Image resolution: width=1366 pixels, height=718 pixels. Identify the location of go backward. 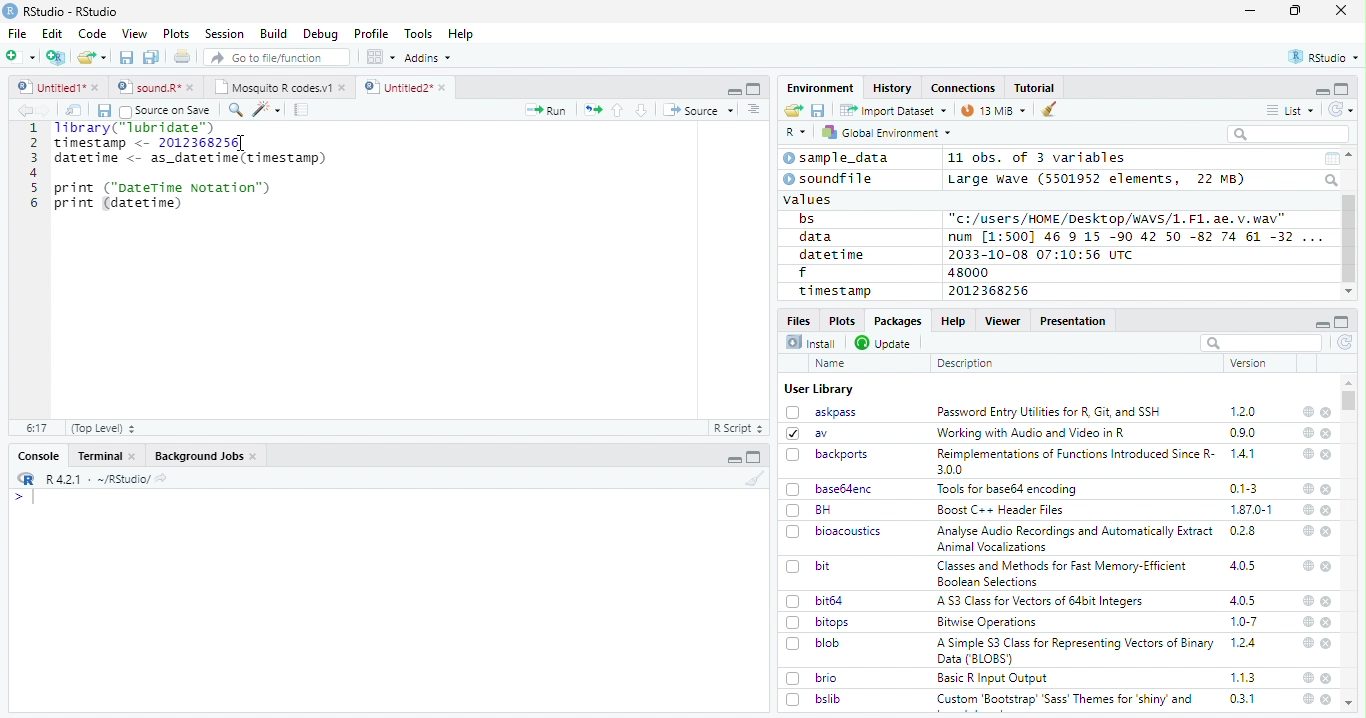
(25, 109).